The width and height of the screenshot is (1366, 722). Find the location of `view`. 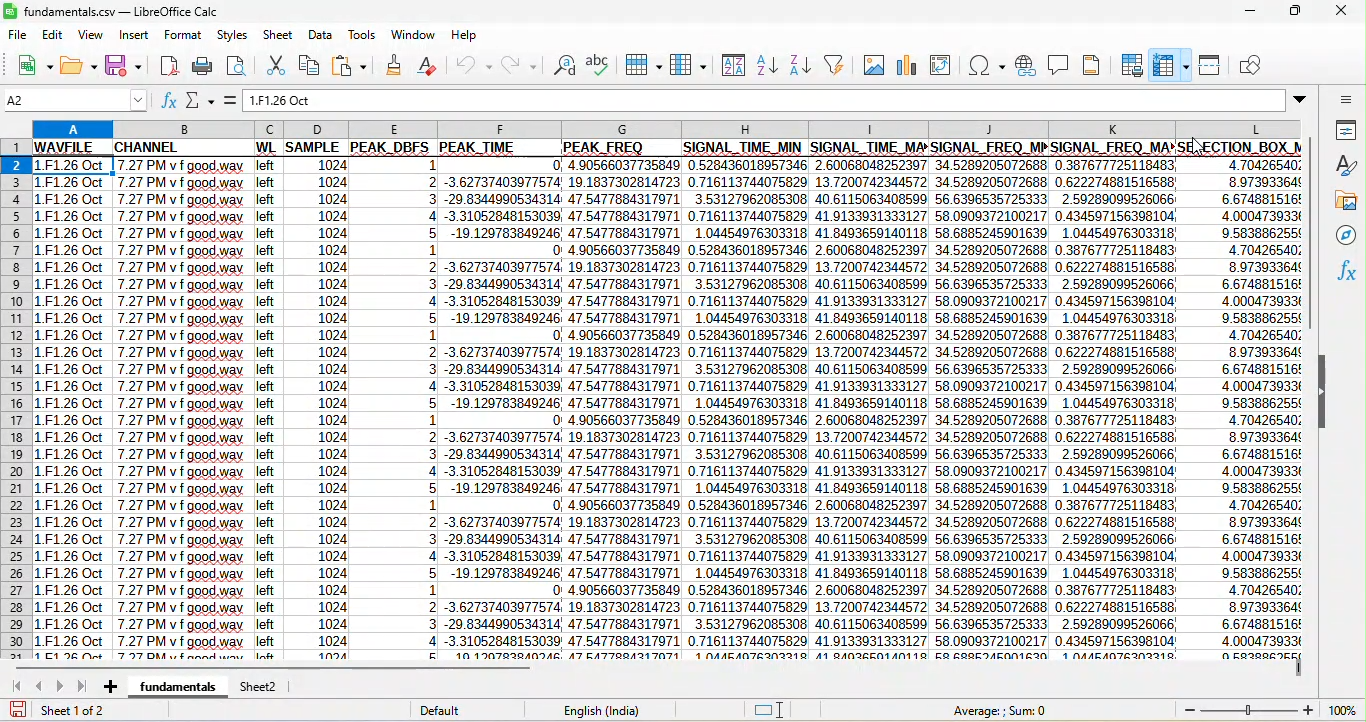

view is located at coordinates (94, 37).